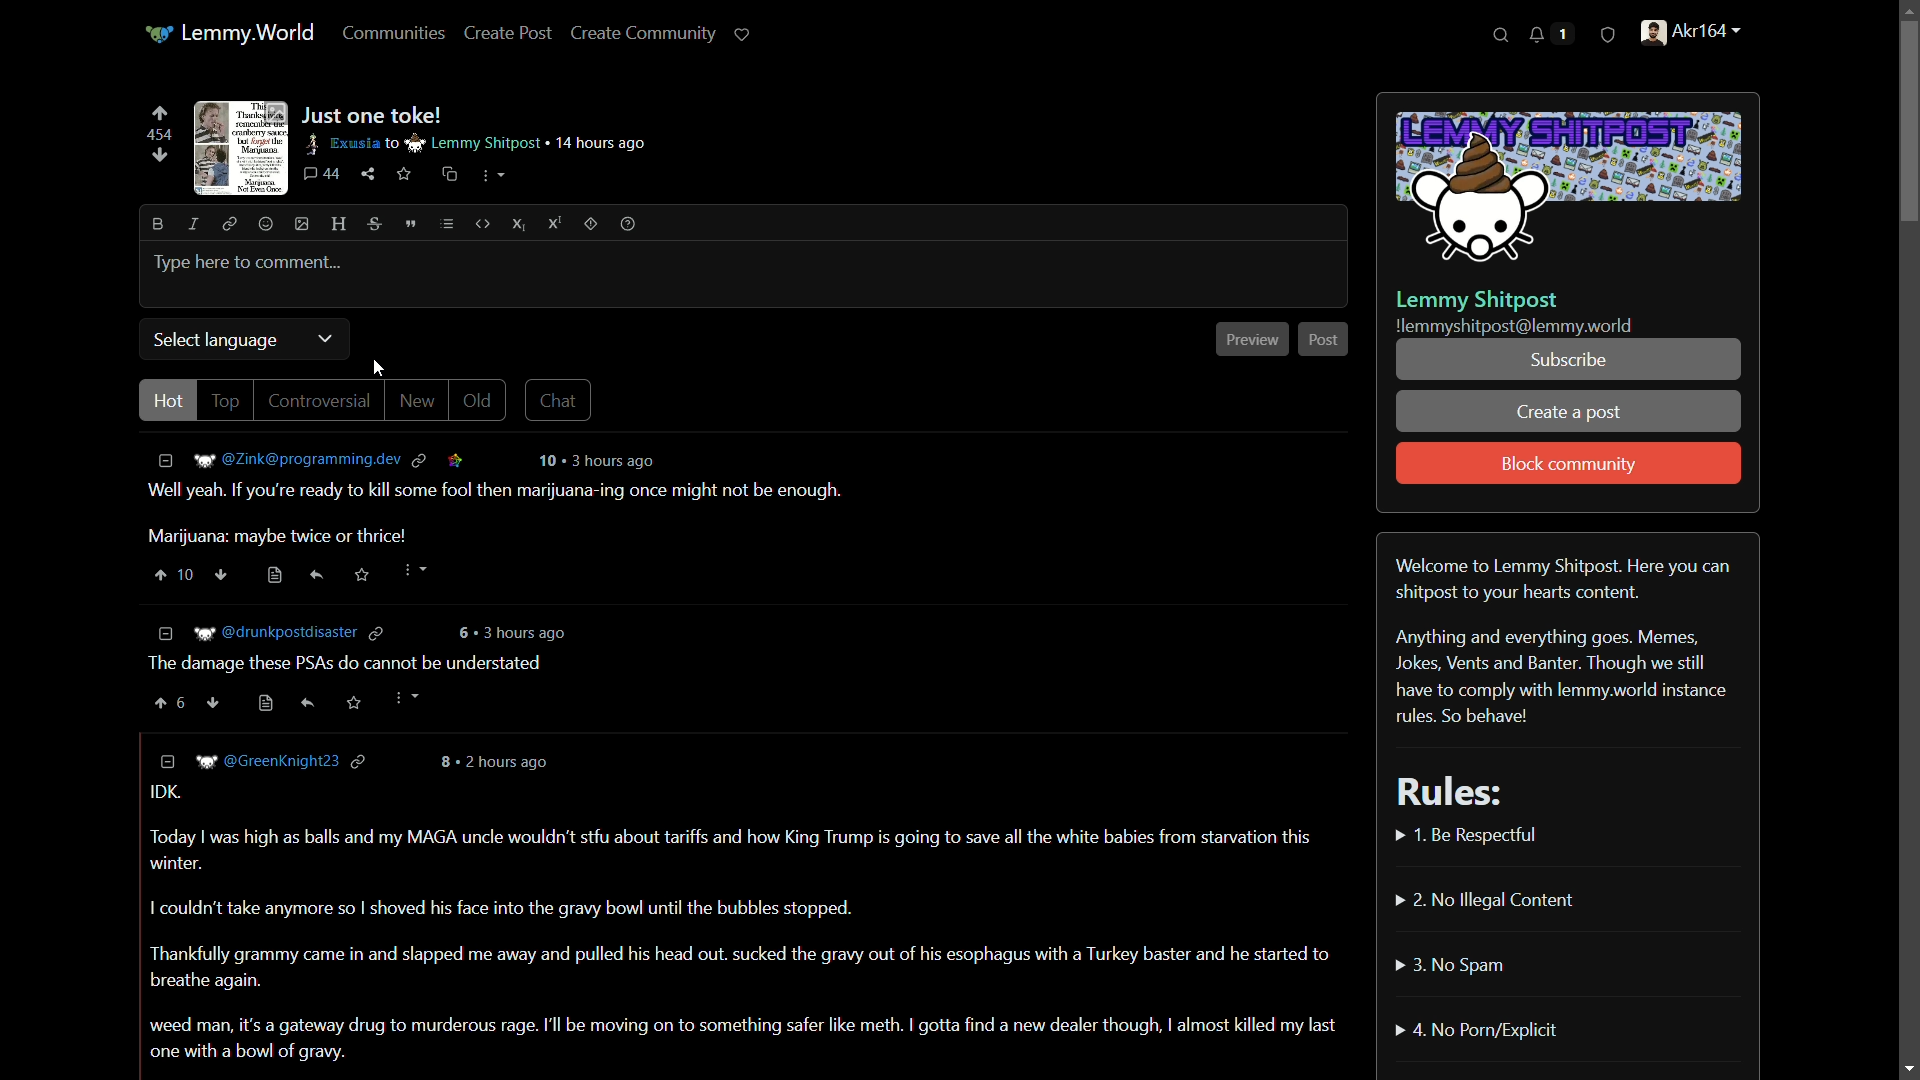  Describe the element at coordinates (743, 36) in the screenshot. I see `support lemmy` at that location.